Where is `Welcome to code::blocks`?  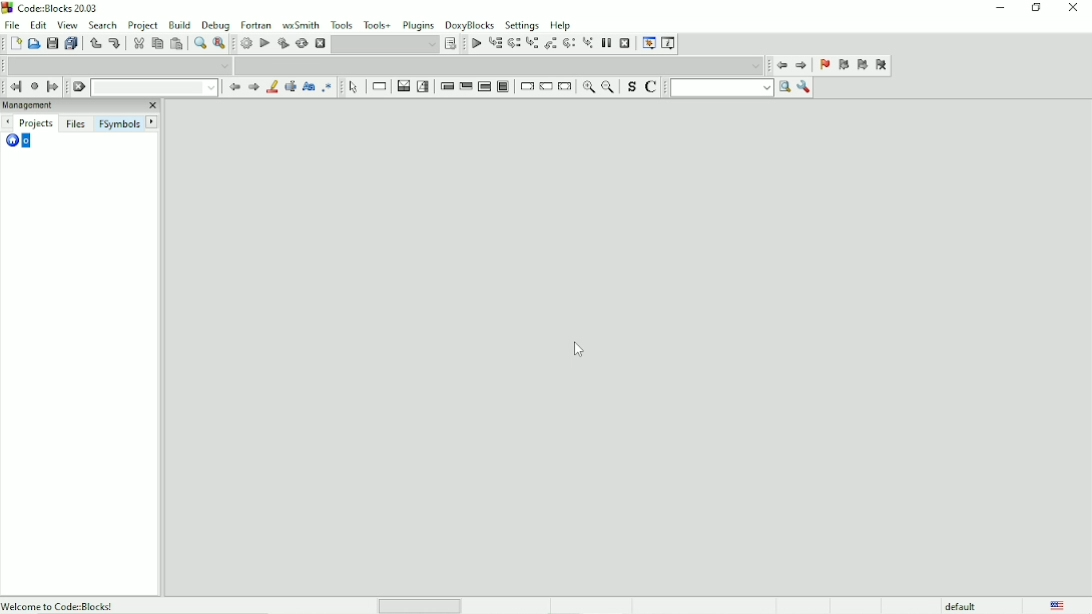 Welcome to code::blocks is located at coordinates (61, 604).